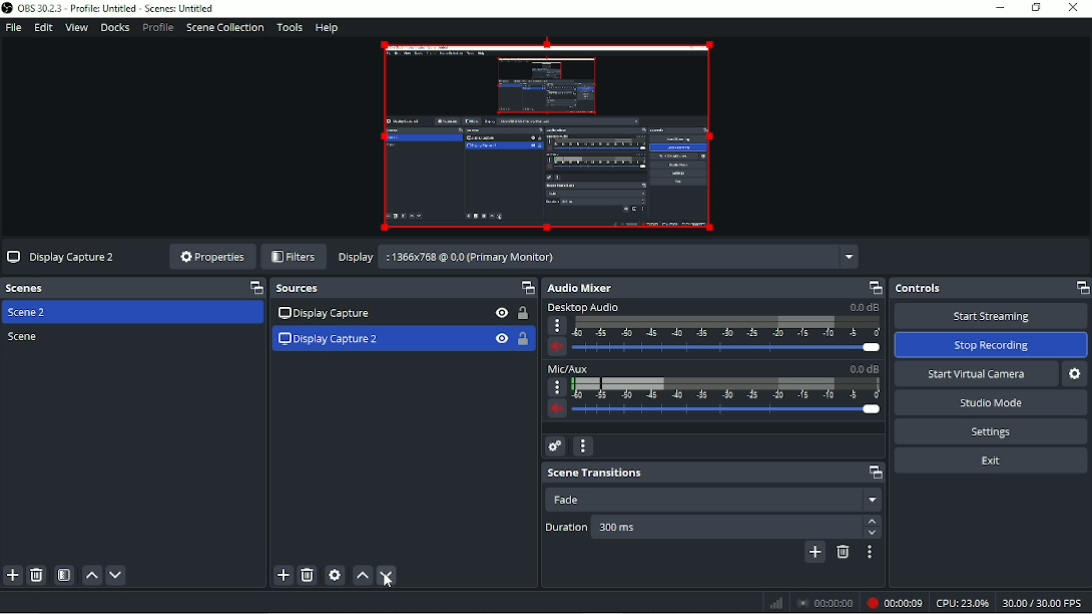 This screenshot has height=614, width=1092. Describe the element at coordinates (12, 576) in the screenshot. I see `Add scene` at that location.